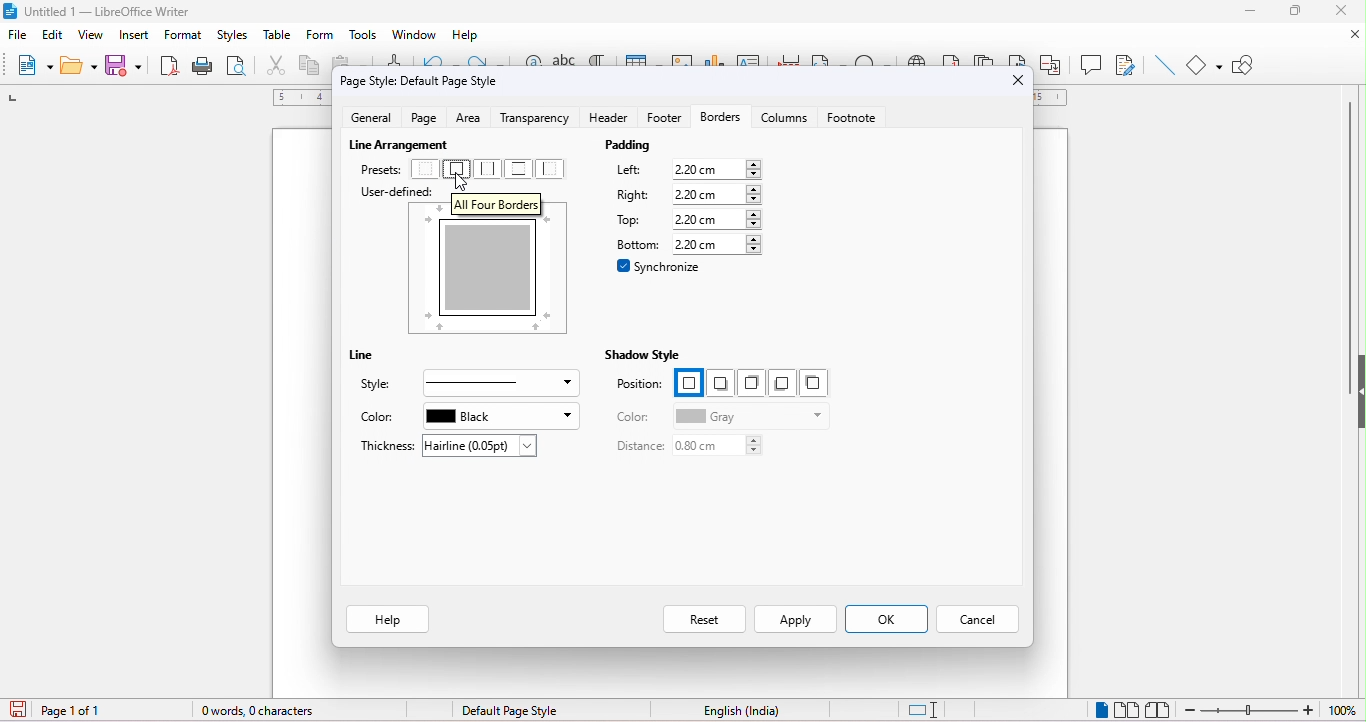  What do you see at coordinates (125, 65) in the screenshot?
I see `save` at bounding box center [125, 65].